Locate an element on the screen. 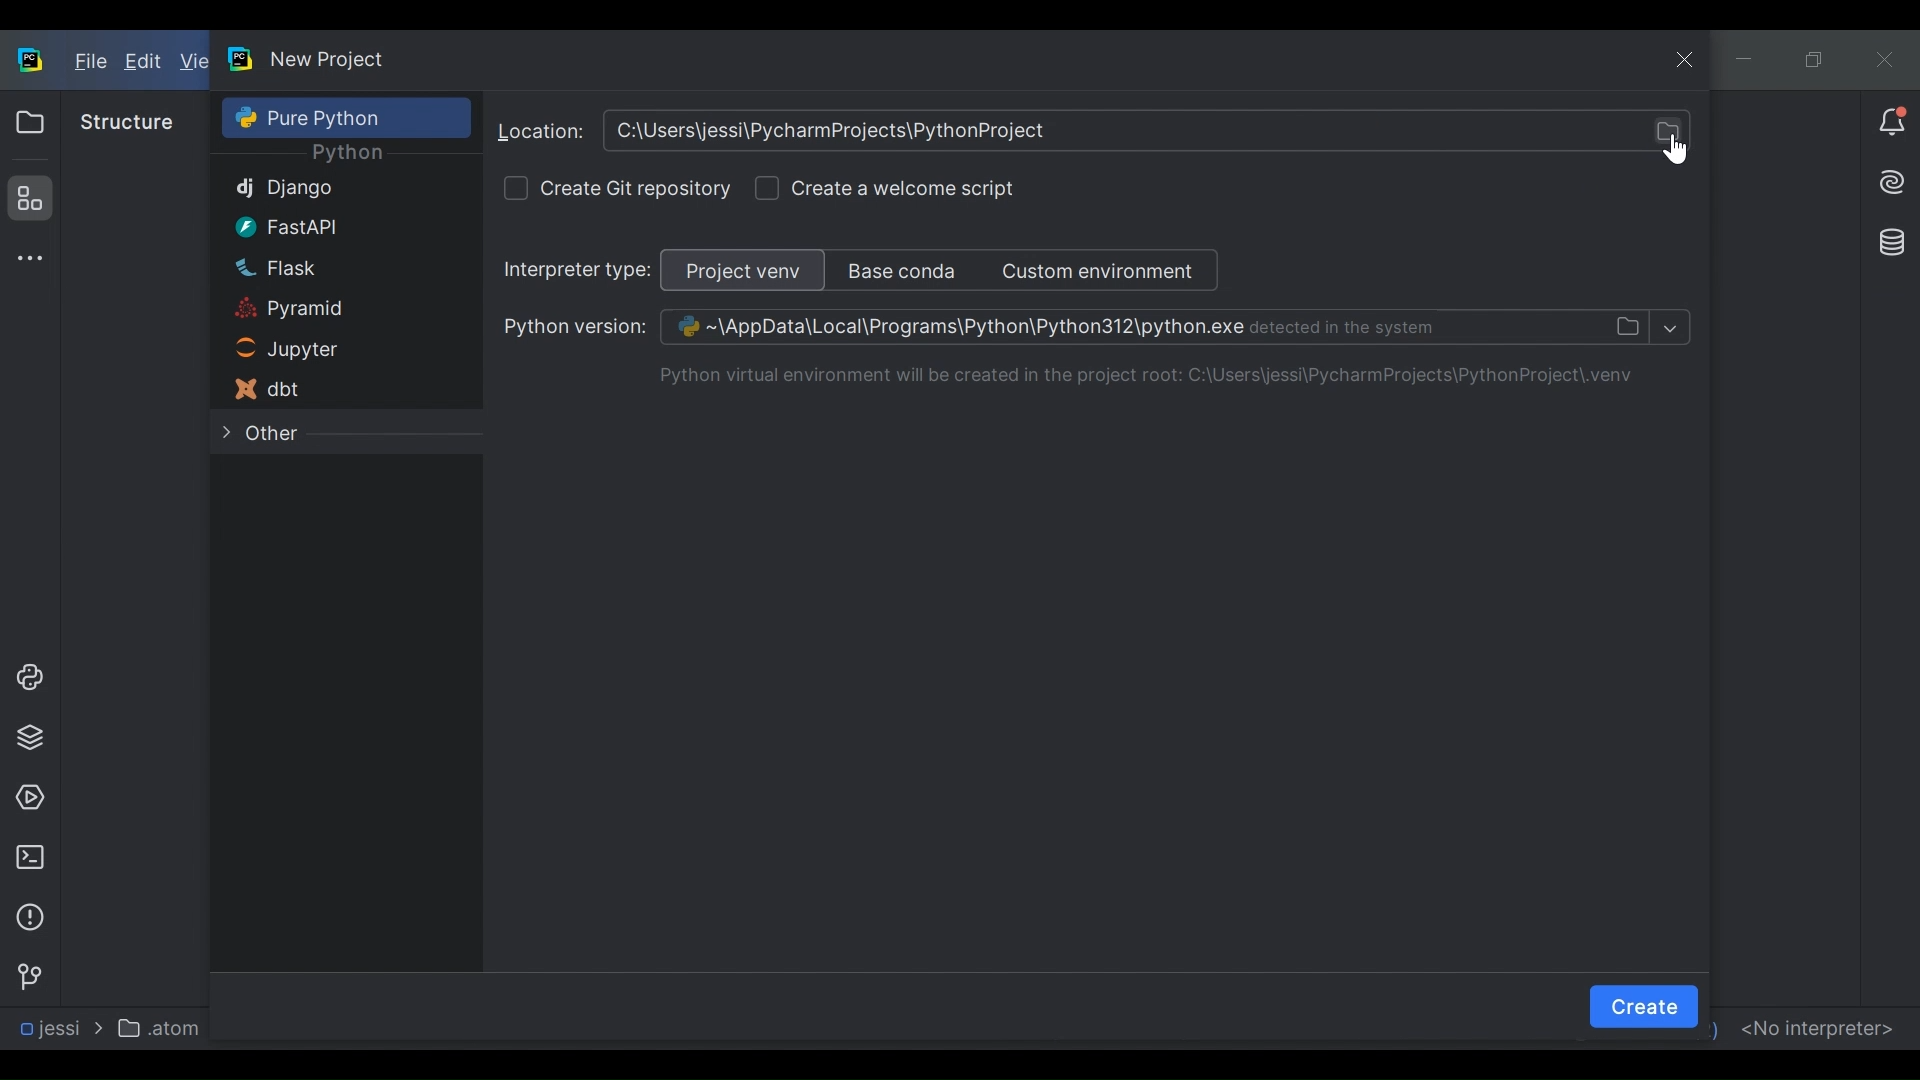 The image size is (1920, 1080). atom is located at coordinates (164, 1027).